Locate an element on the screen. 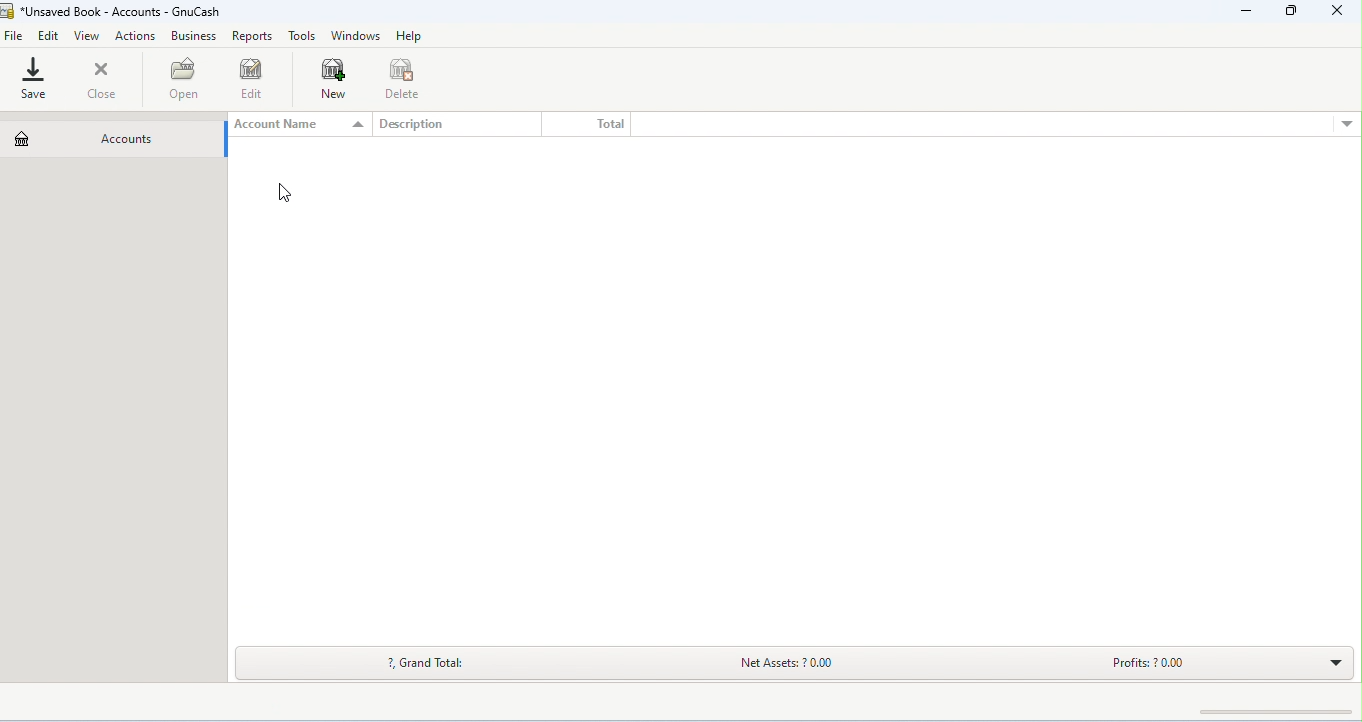 The width and height of the screenshot is (1362, 722). accounts is located at coordinates (94, 138).